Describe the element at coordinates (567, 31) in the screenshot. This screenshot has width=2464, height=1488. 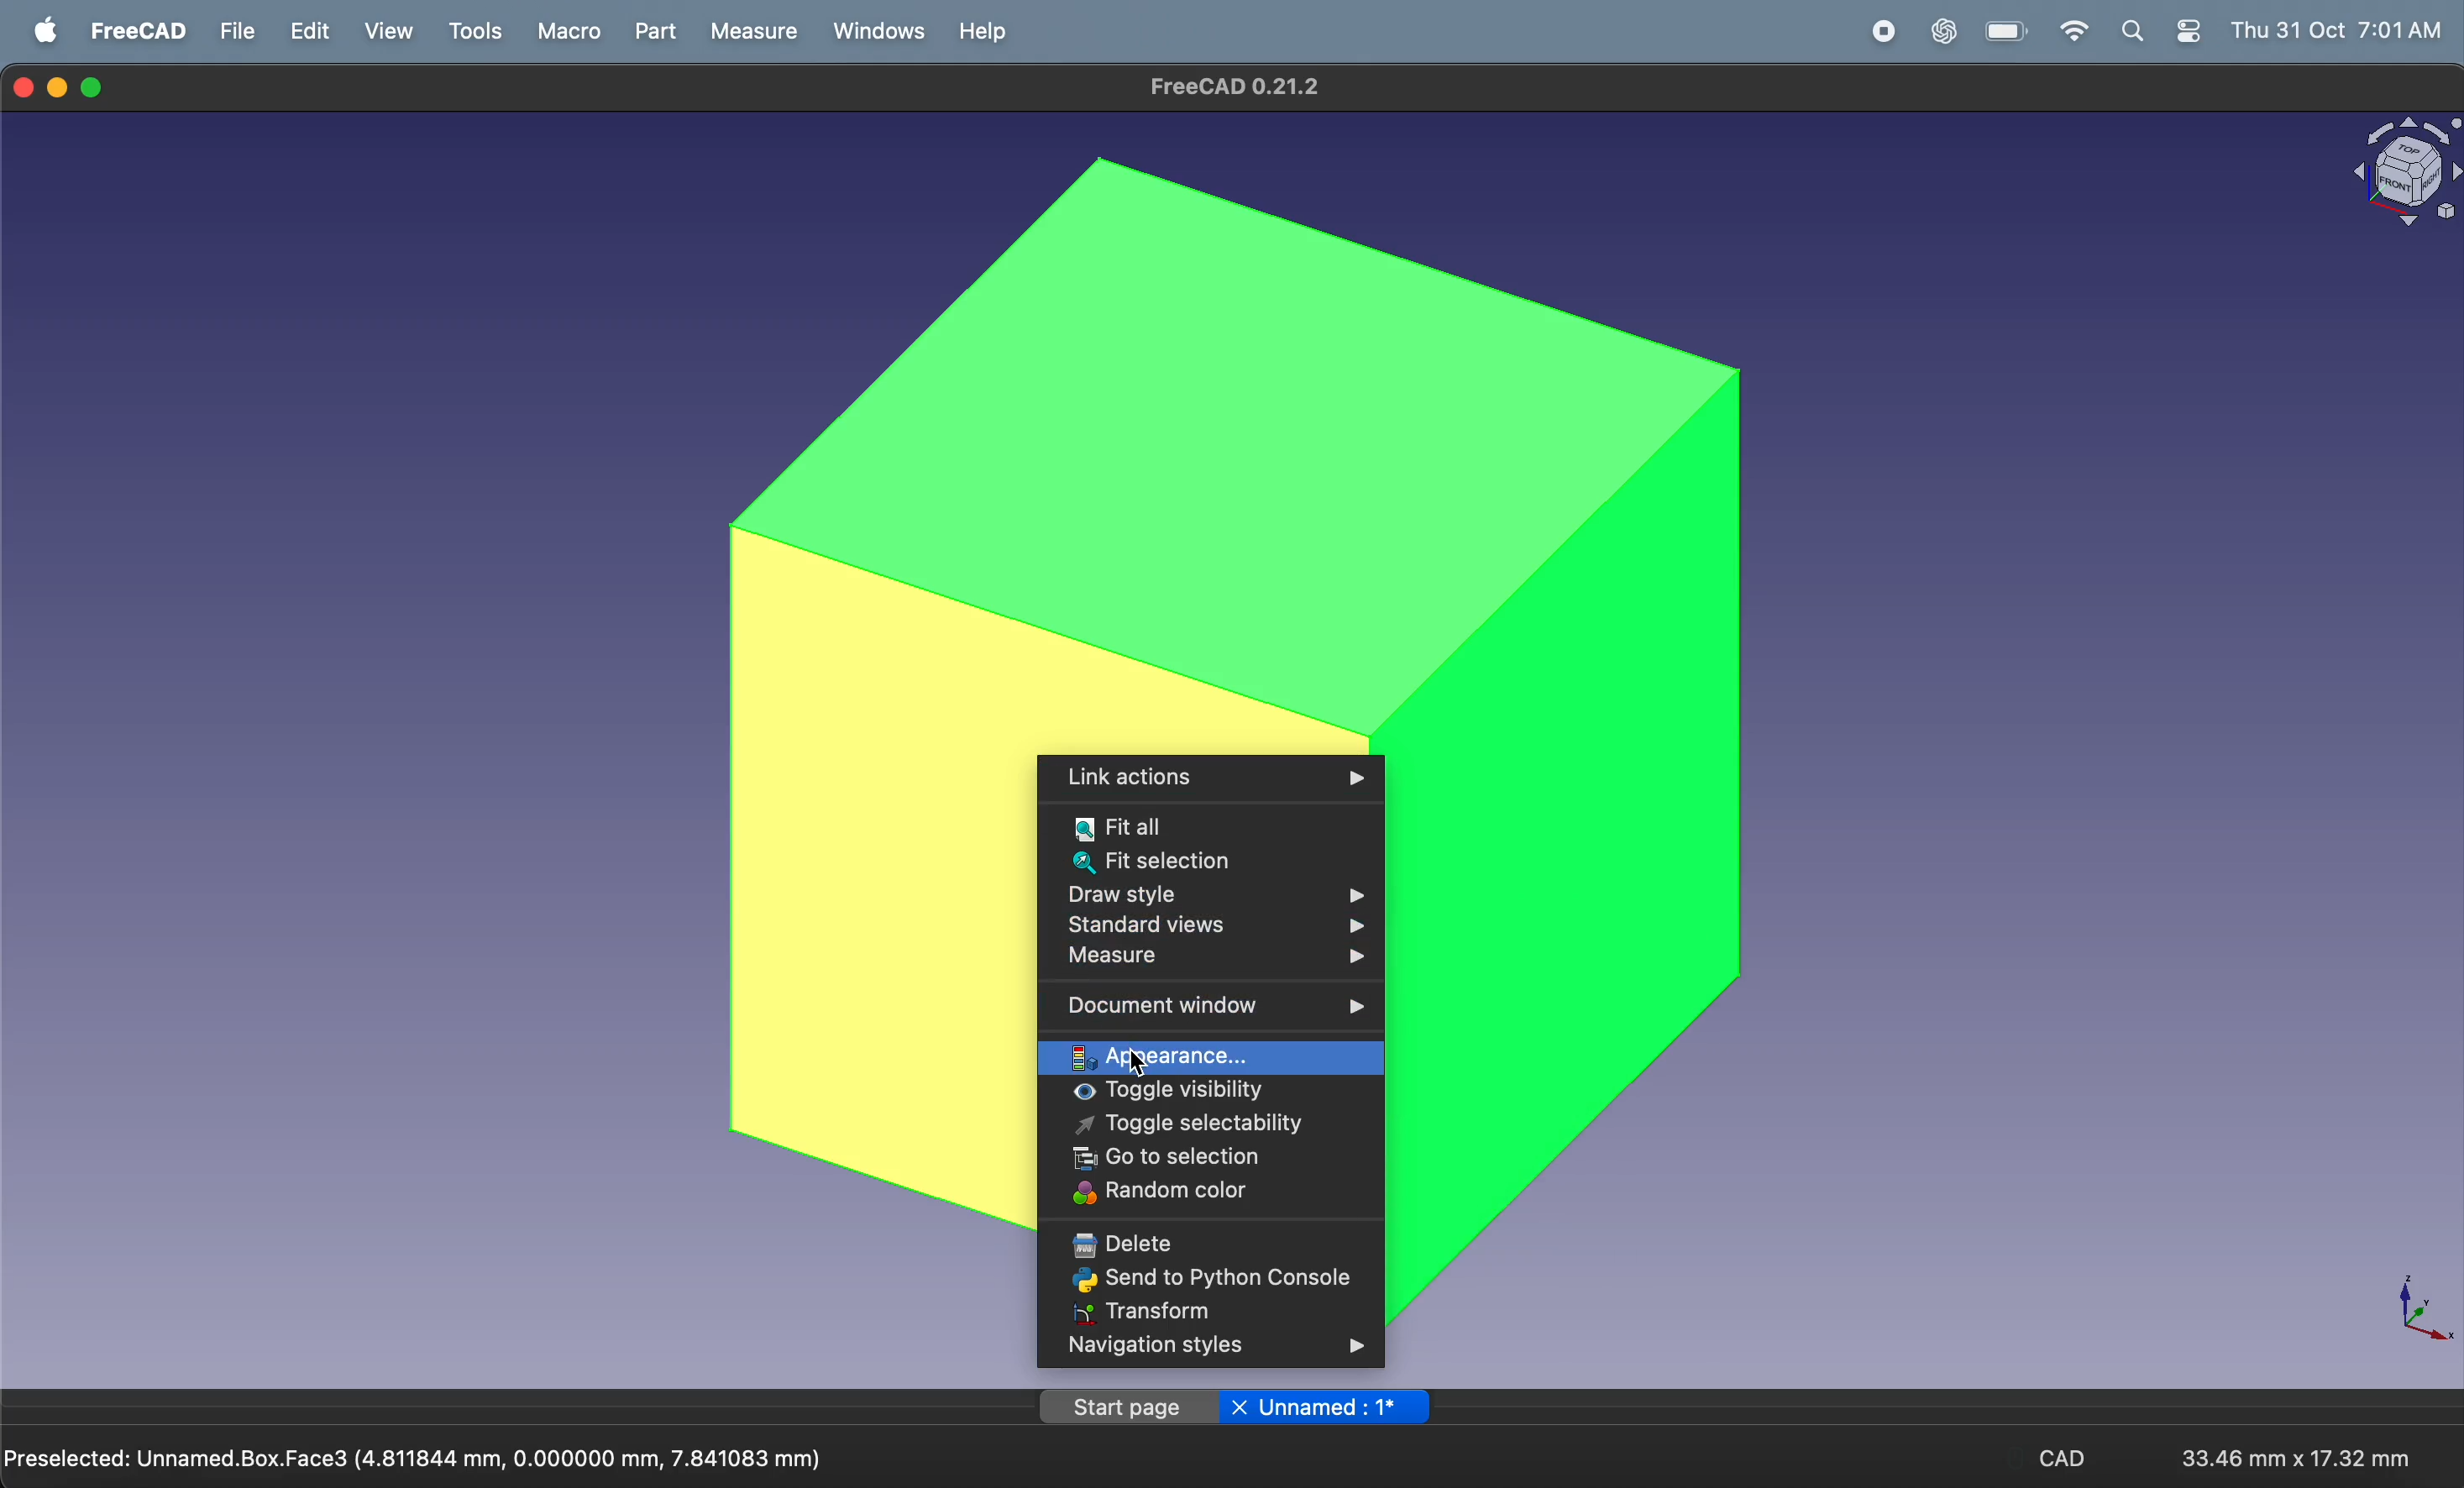
I see `marco` at that location.